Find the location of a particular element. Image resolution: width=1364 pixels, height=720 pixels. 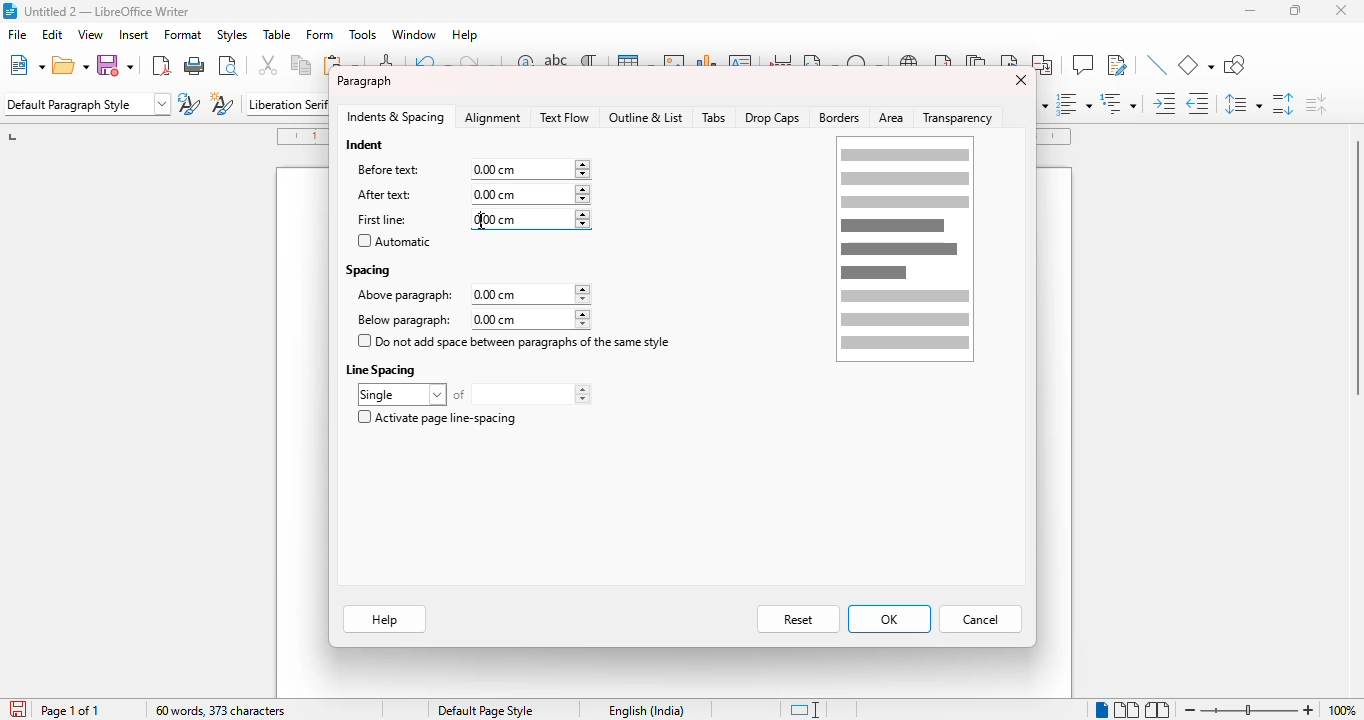

area is located at coordinates (892, 118).